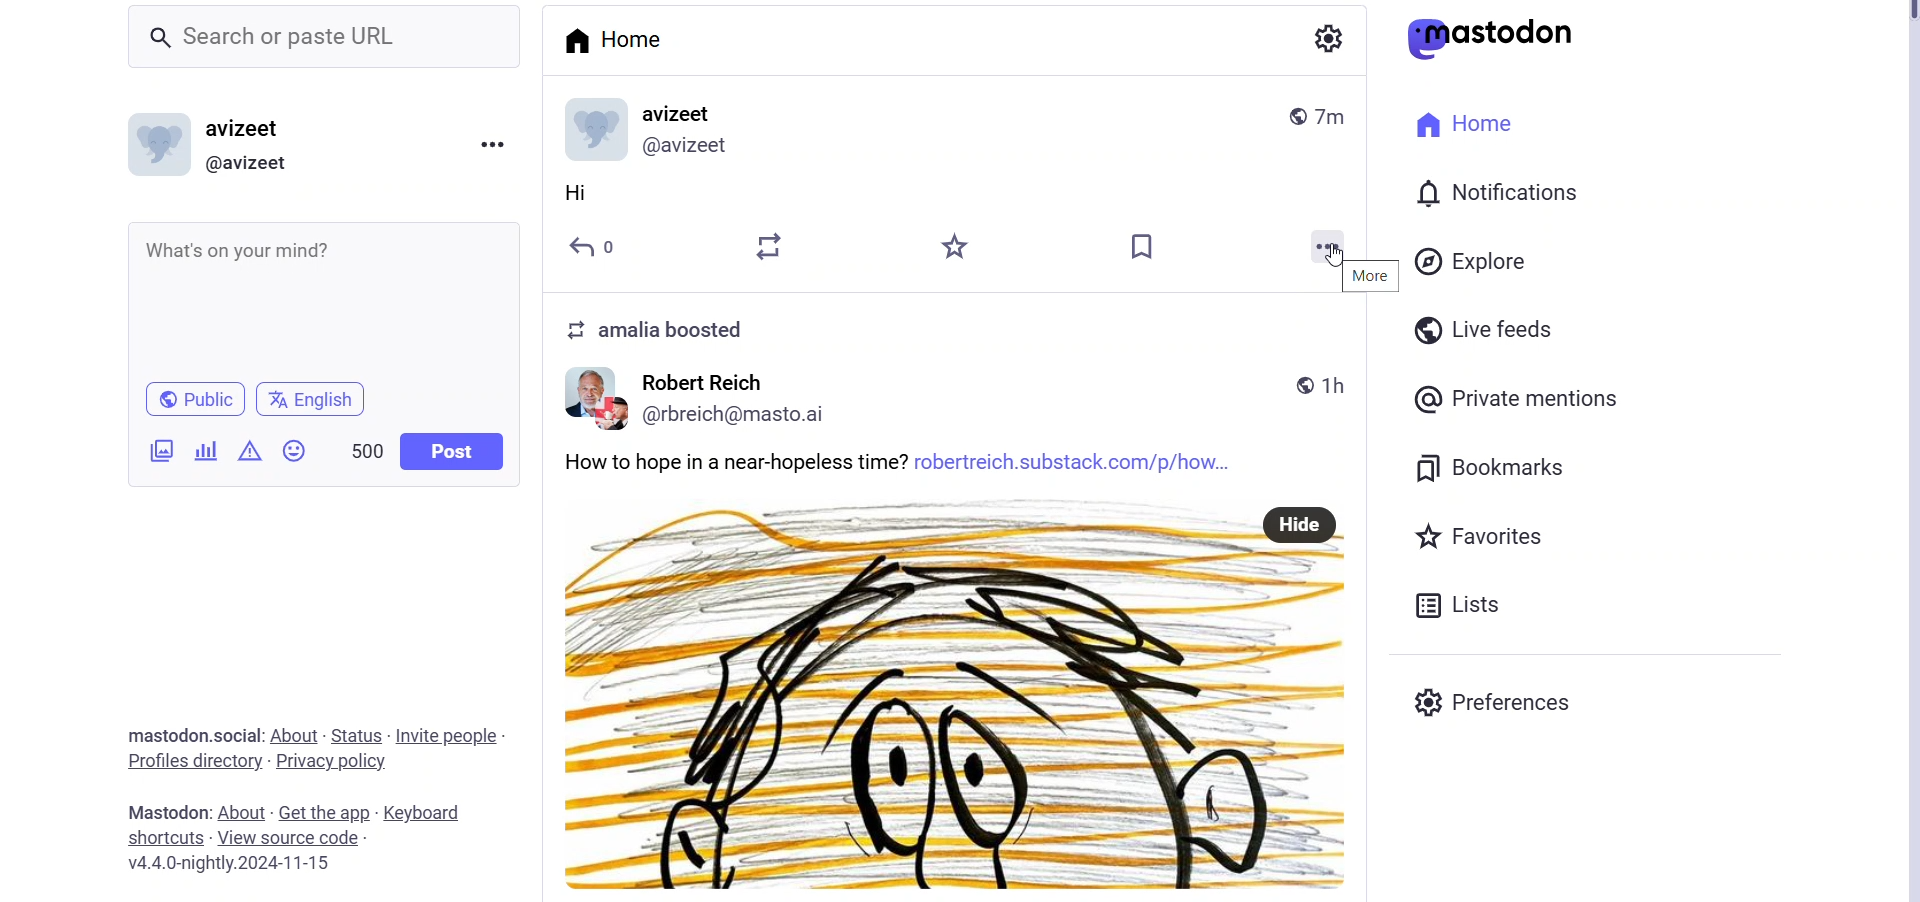 The width and height of the screenshot is (1920, 902). Describe the element at coordinates (683, 332) in the screenshot. I see `Text` at that location.